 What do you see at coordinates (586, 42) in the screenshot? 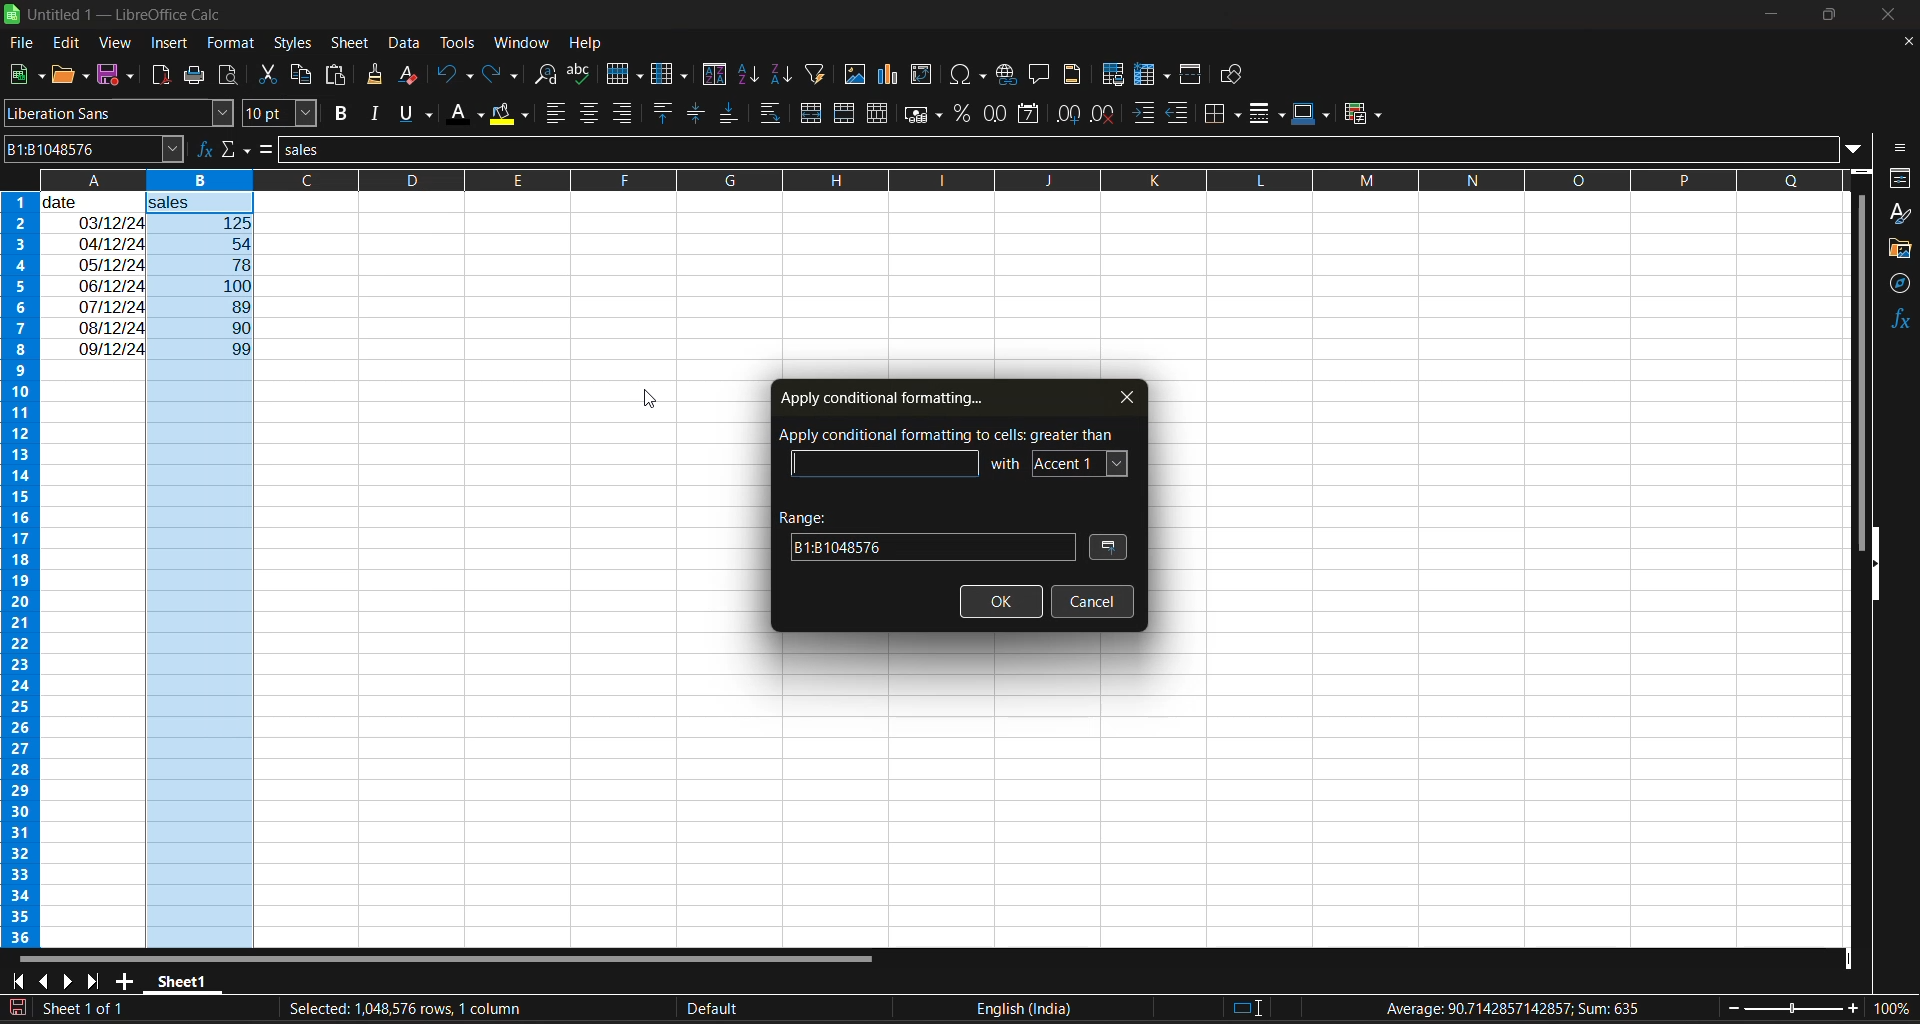
I see `help` at bounding box center [586, 42].